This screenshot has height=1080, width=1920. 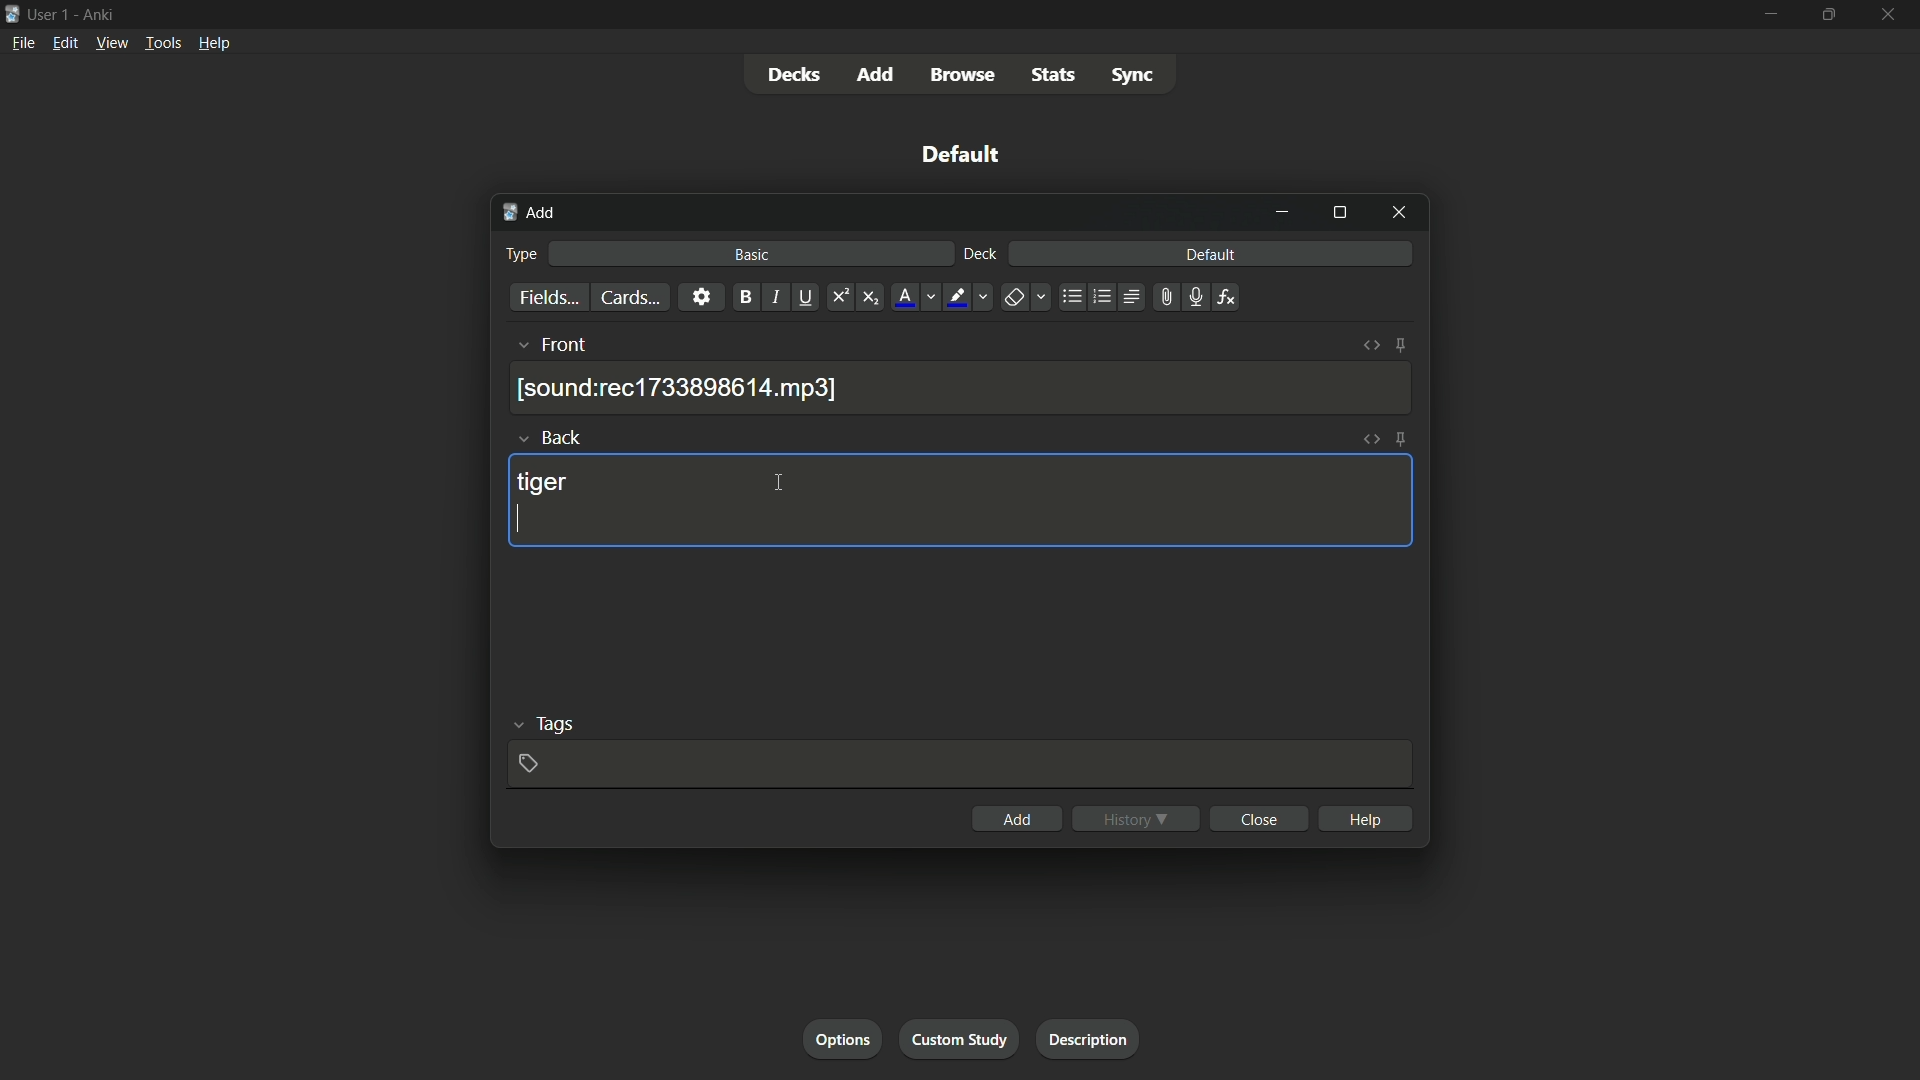 What do you see at coordinates (1131, 299) in the screenshot?
I see `alignment` at bounding box center [1131, 299].